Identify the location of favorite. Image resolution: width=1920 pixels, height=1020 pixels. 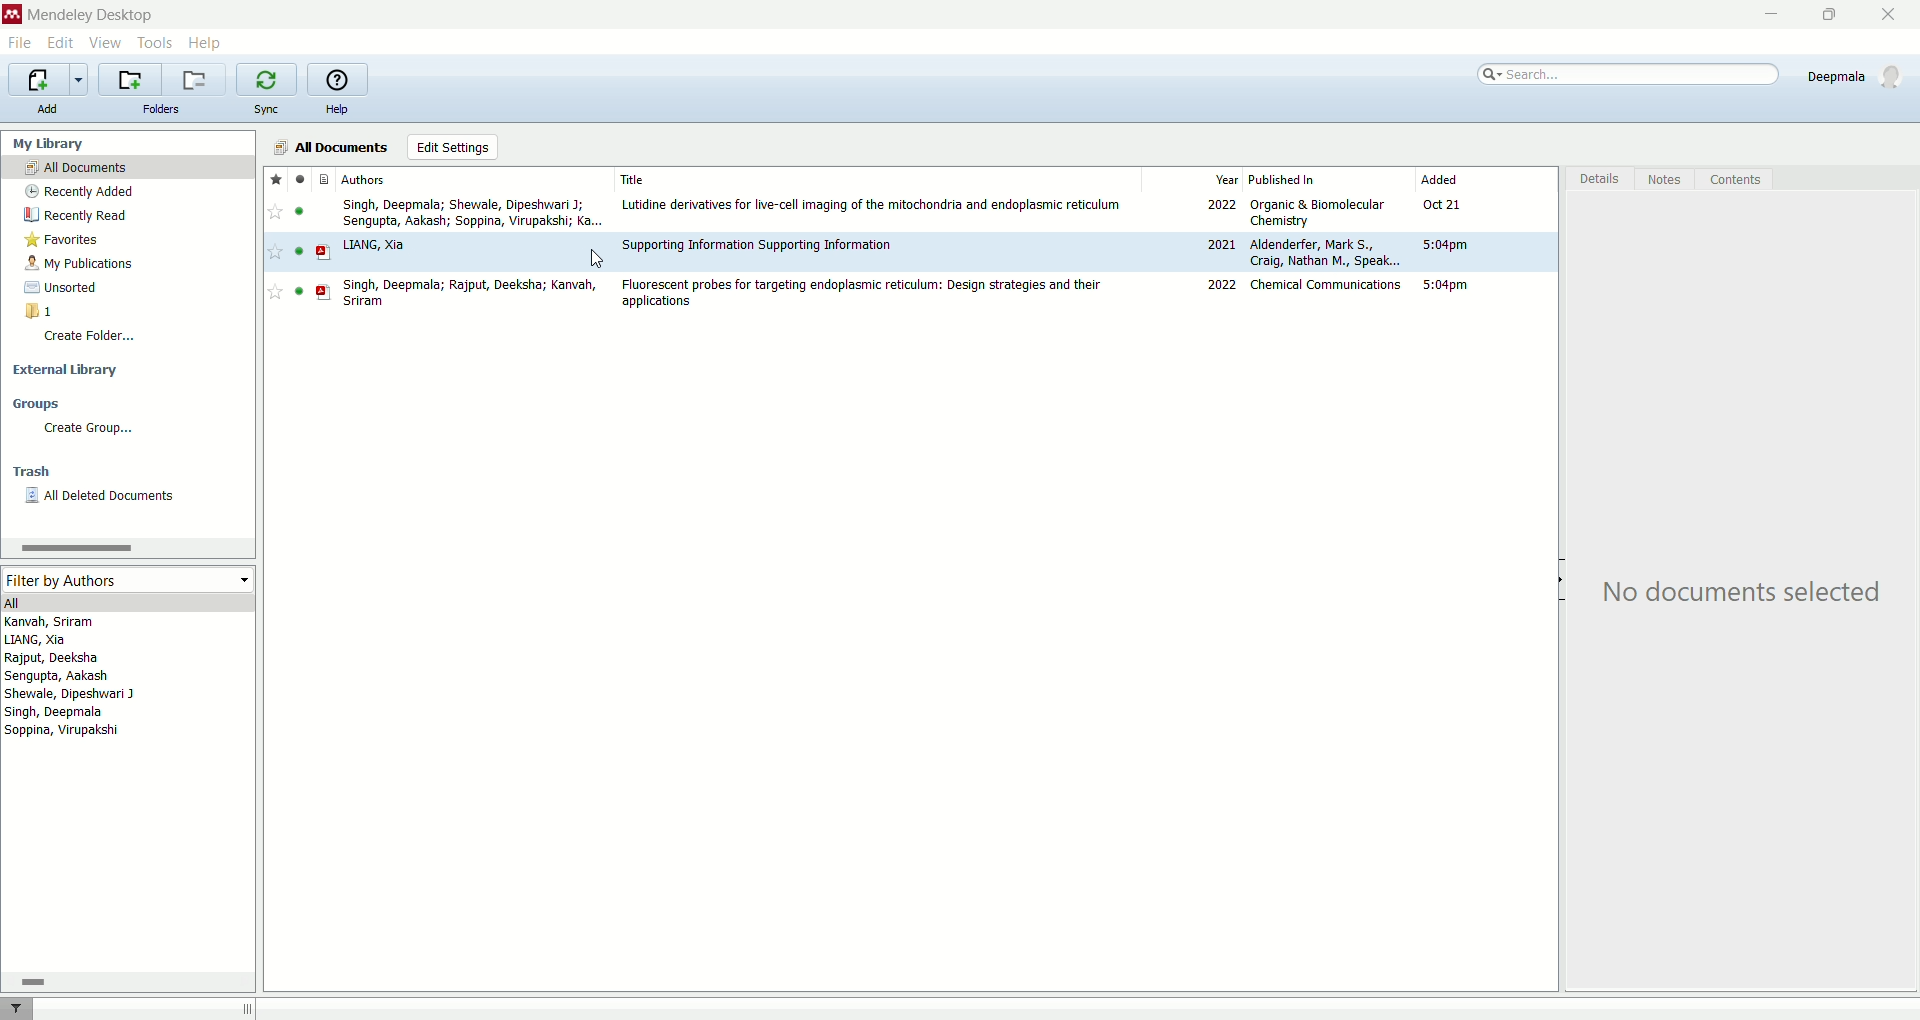
(275, 251).